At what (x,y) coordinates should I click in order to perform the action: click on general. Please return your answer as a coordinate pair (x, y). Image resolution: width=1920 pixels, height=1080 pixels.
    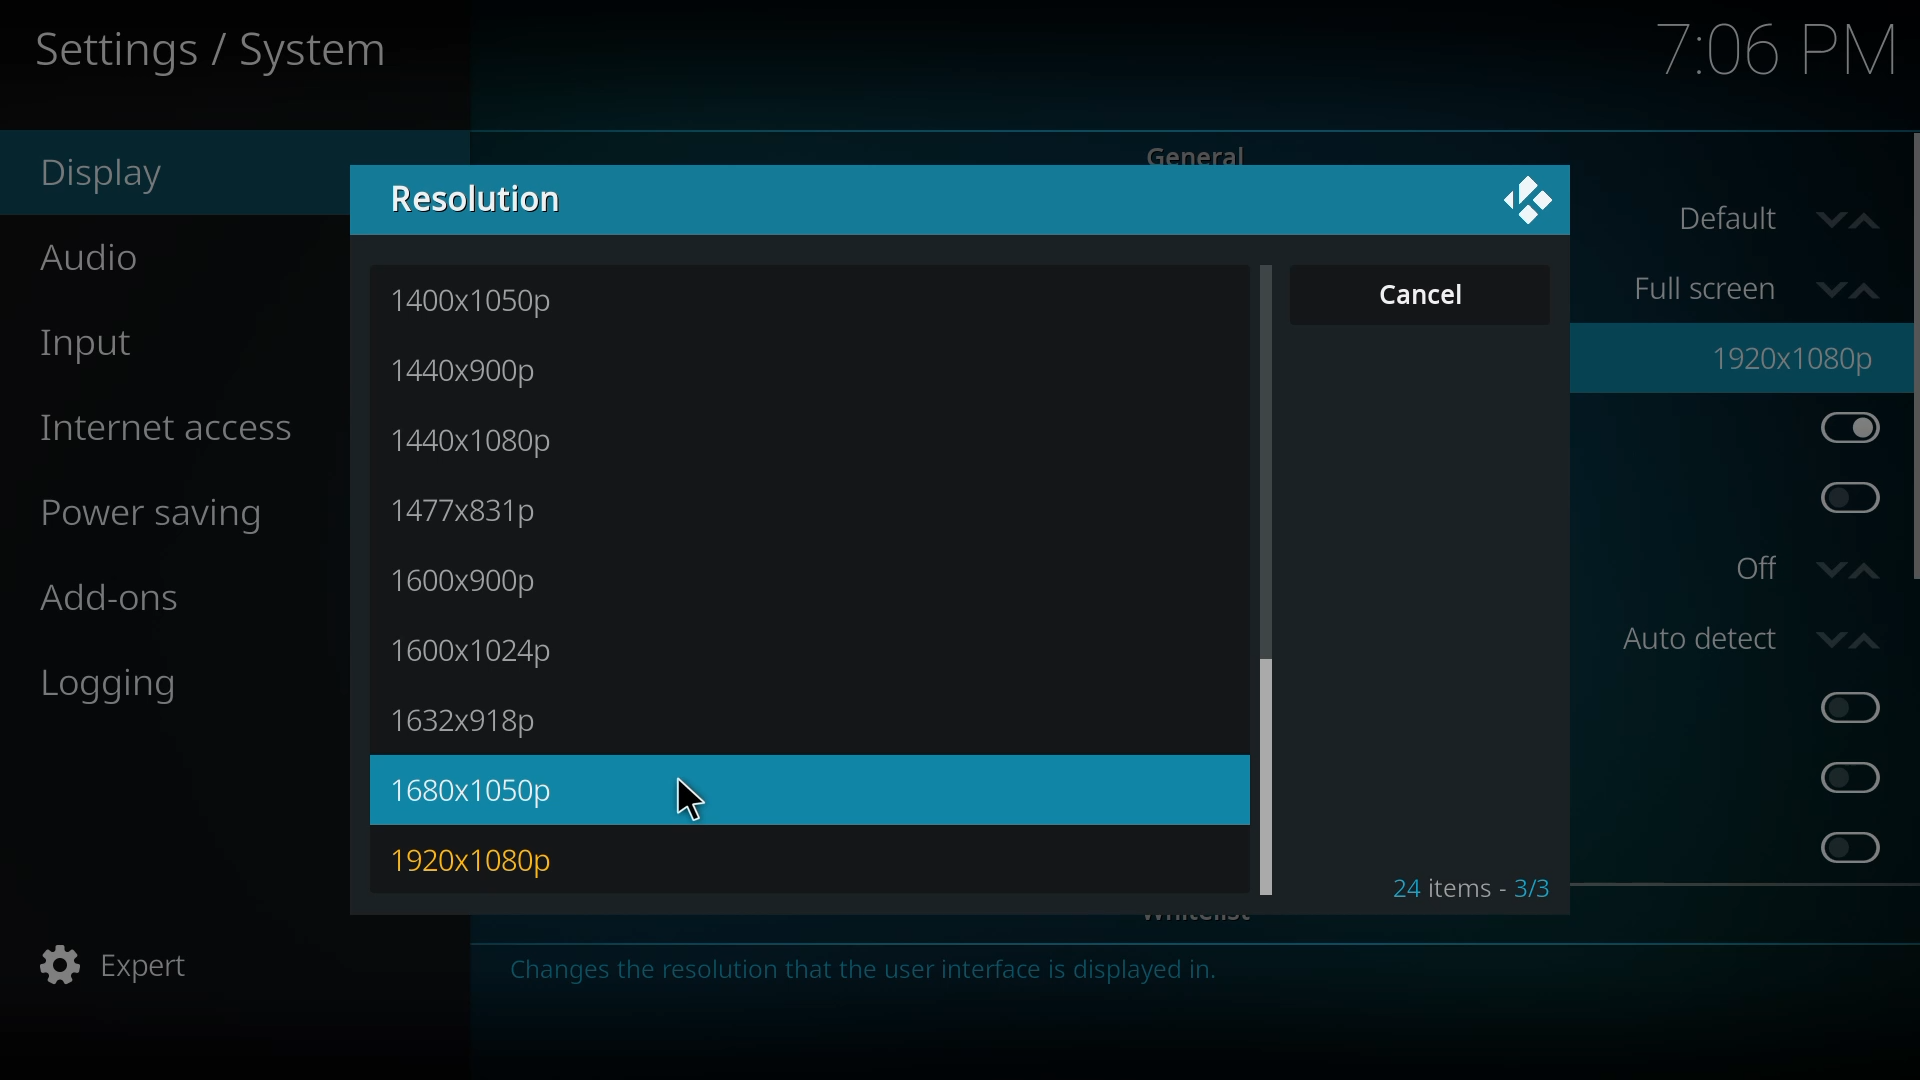
    Looking at the image, I should click on (1198, 156).